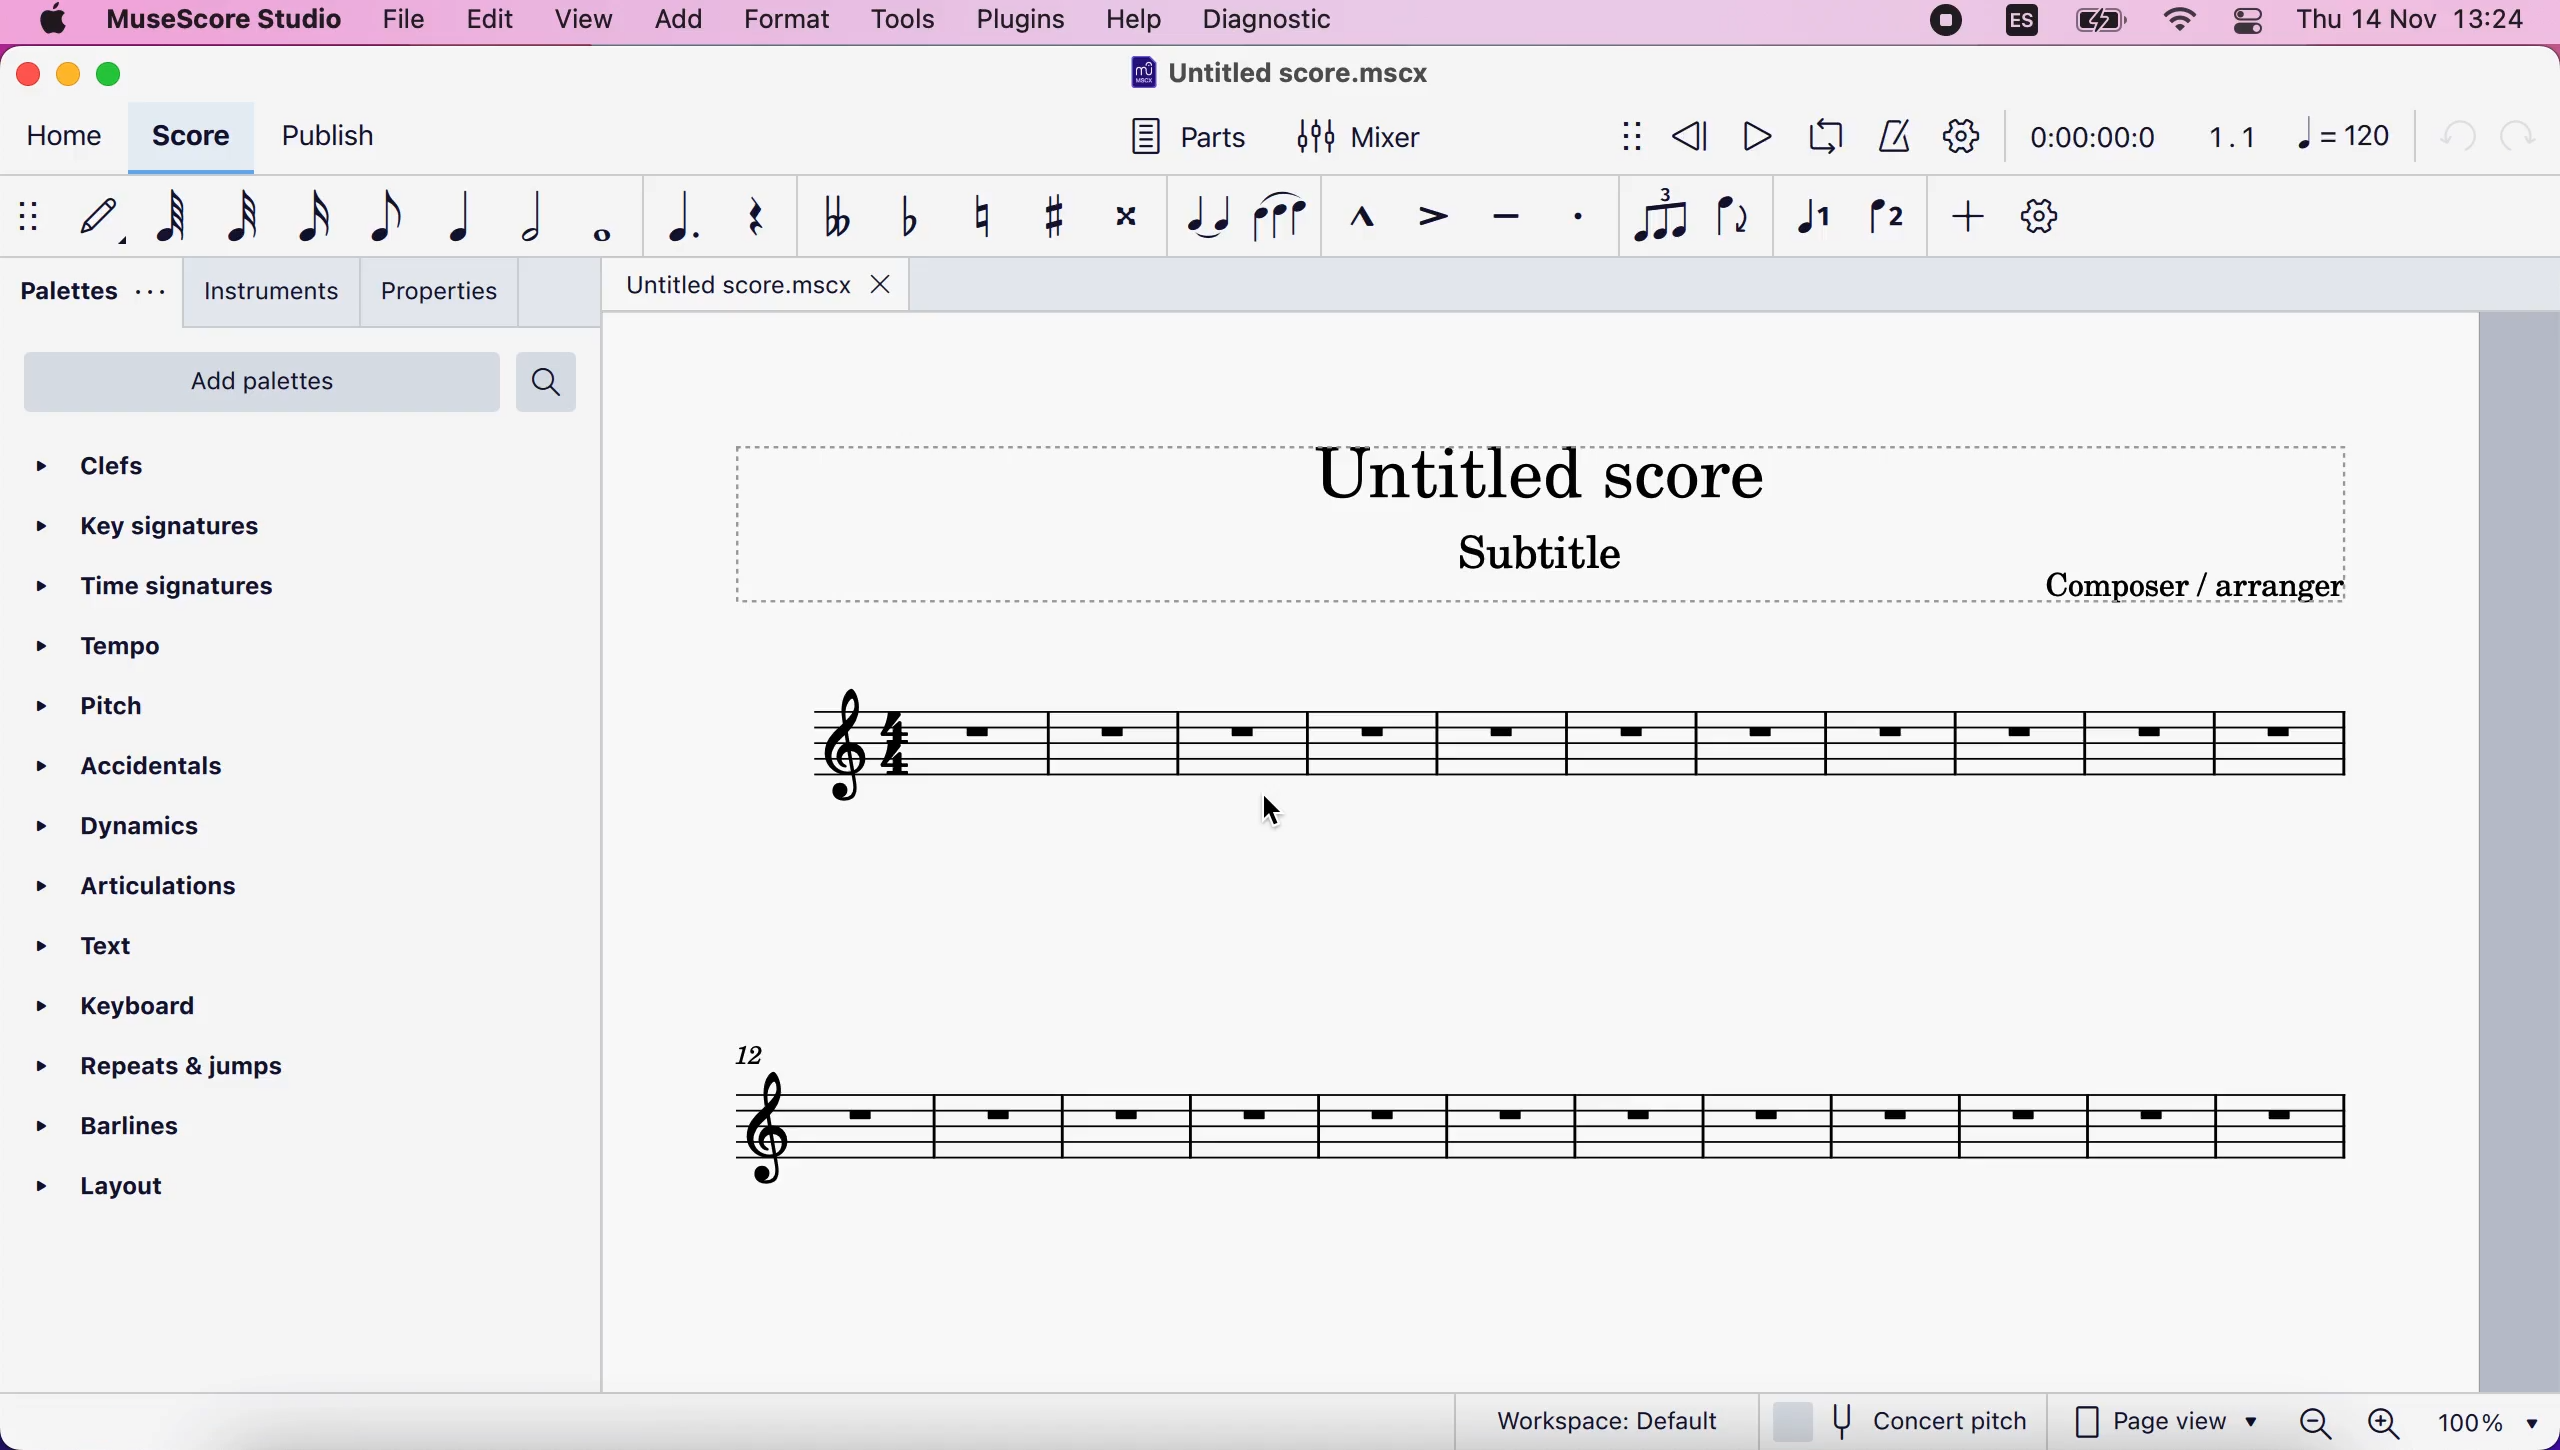  What do you see at coordinates (1538, 518) in the screenshot?
I see `untitled score subtitle` at bounding box center [1538, 518].